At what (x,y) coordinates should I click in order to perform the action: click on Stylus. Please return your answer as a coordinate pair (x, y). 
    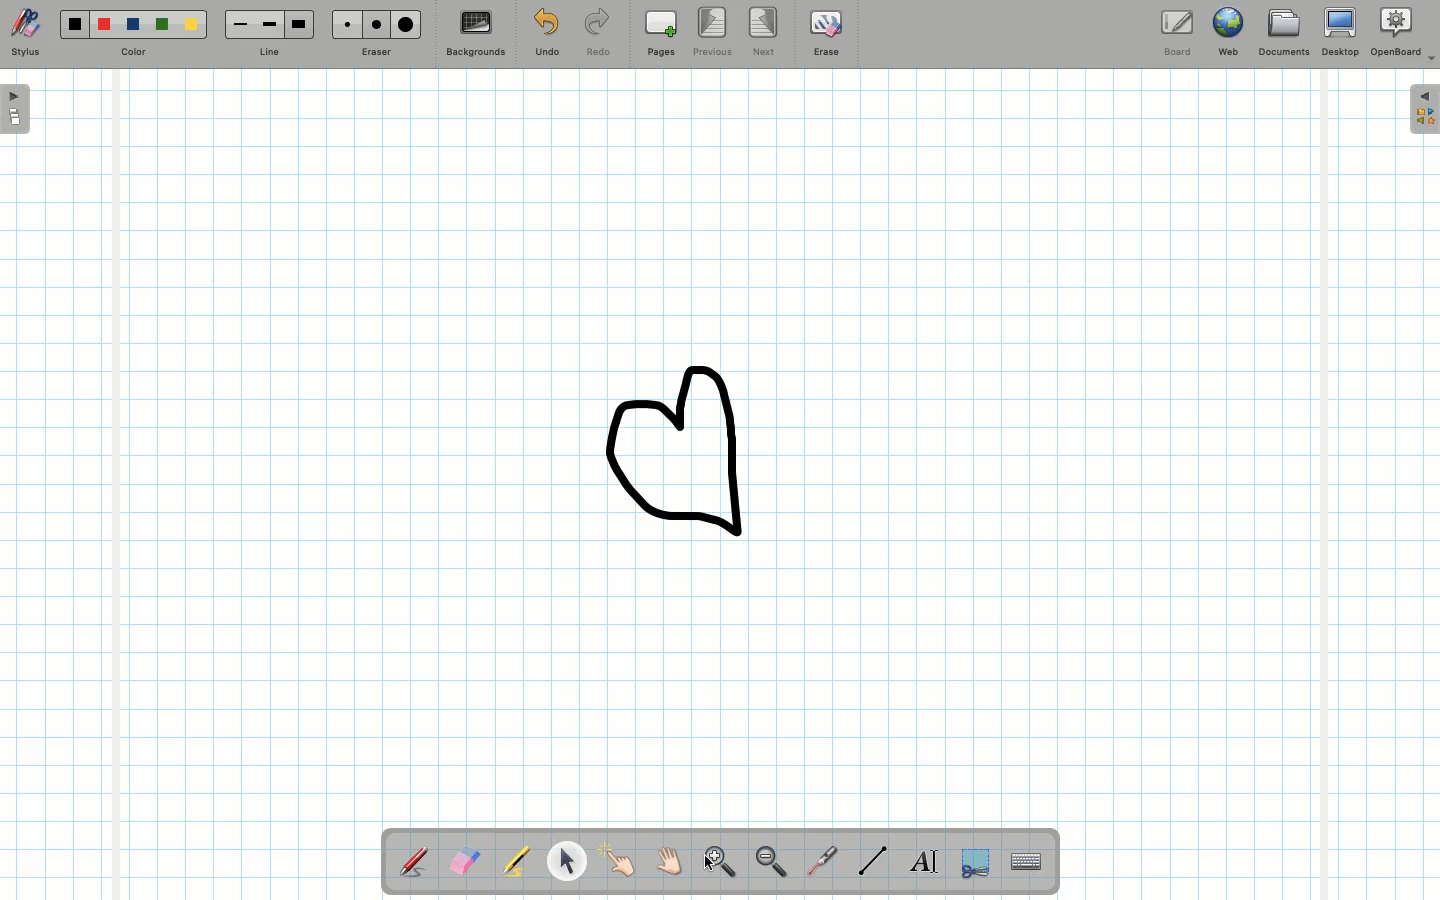
    Looking at the image, I should click on (413, 861).